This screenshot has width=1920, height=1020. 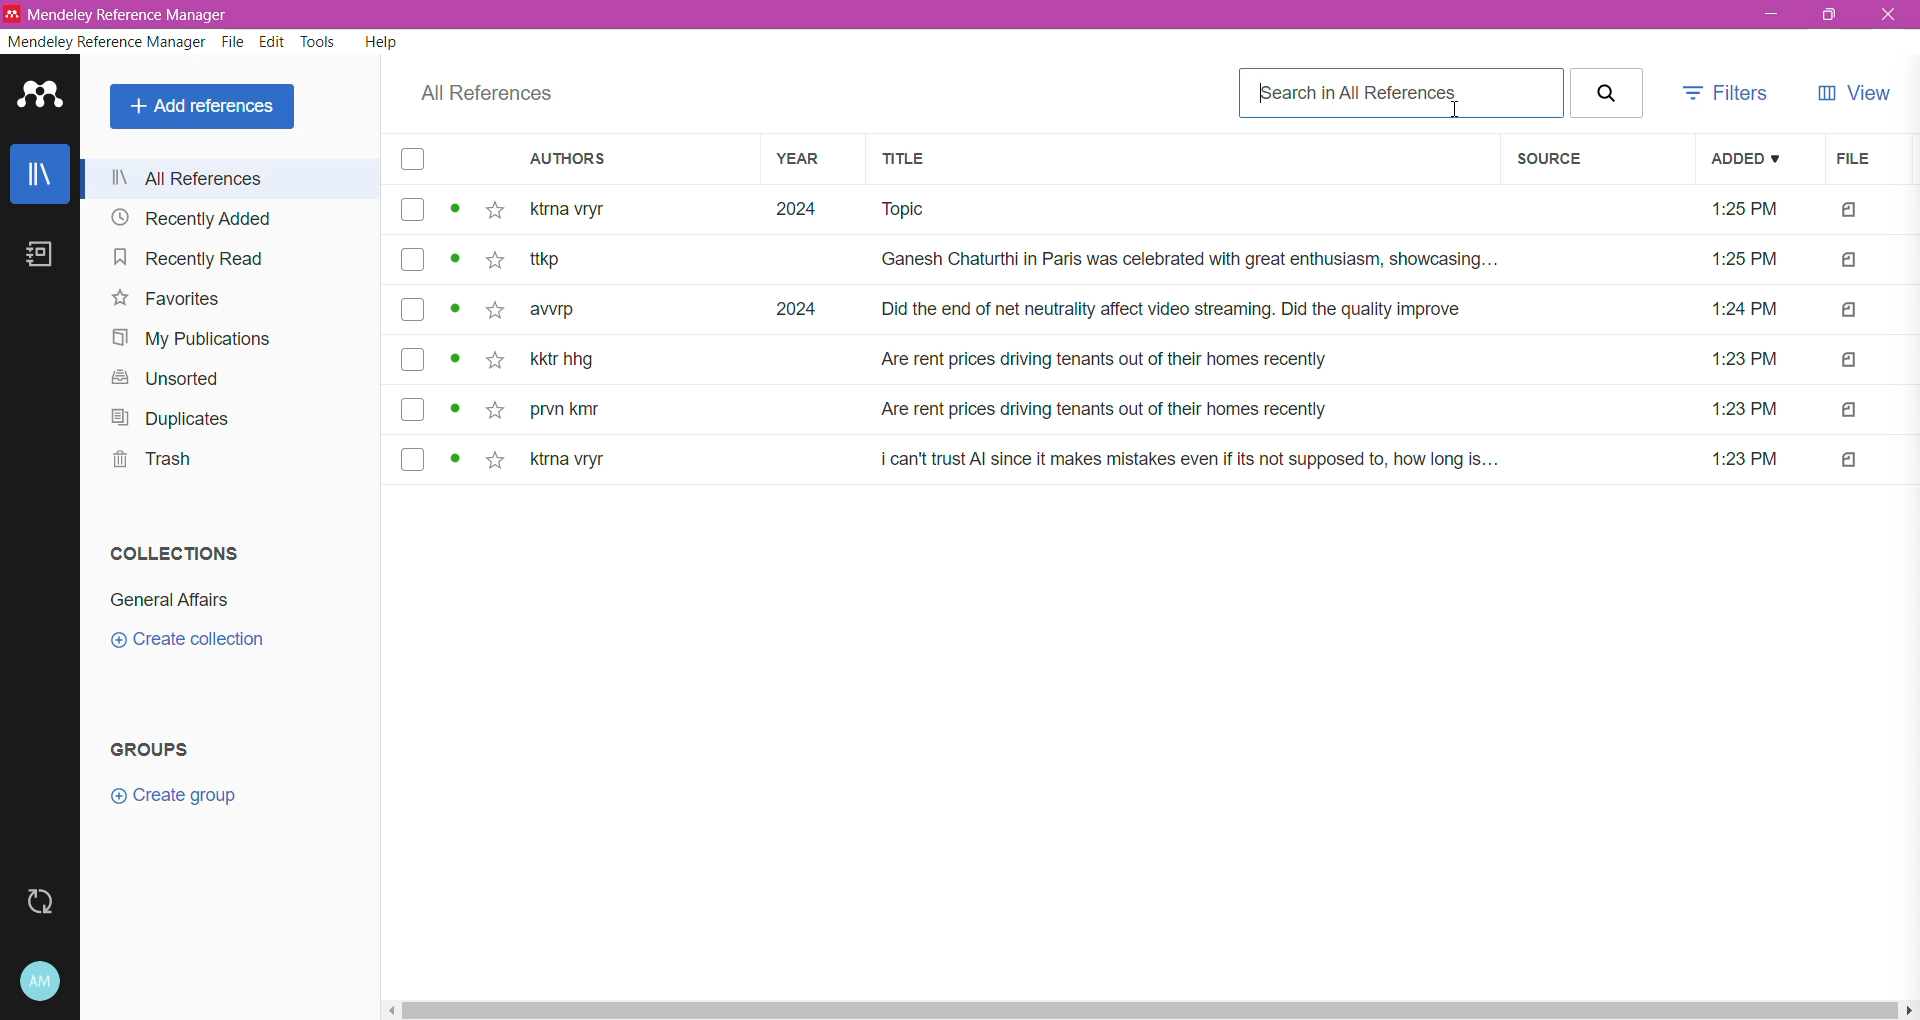 I want to click on Collections, so click(x=176, y=553).